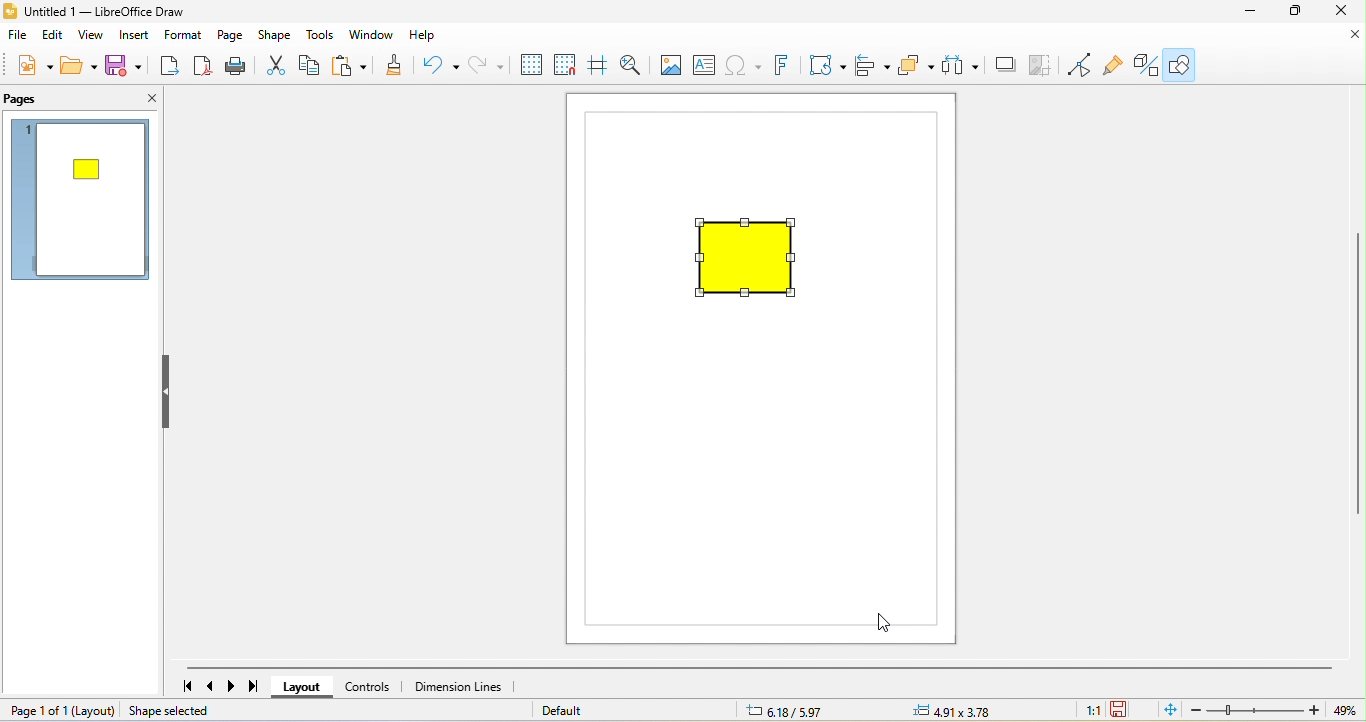 This screenshot has width=1366, height=722. Describe the element at coordinates (89, 169) in the screenshot. I see `shape fill color change` at that location.